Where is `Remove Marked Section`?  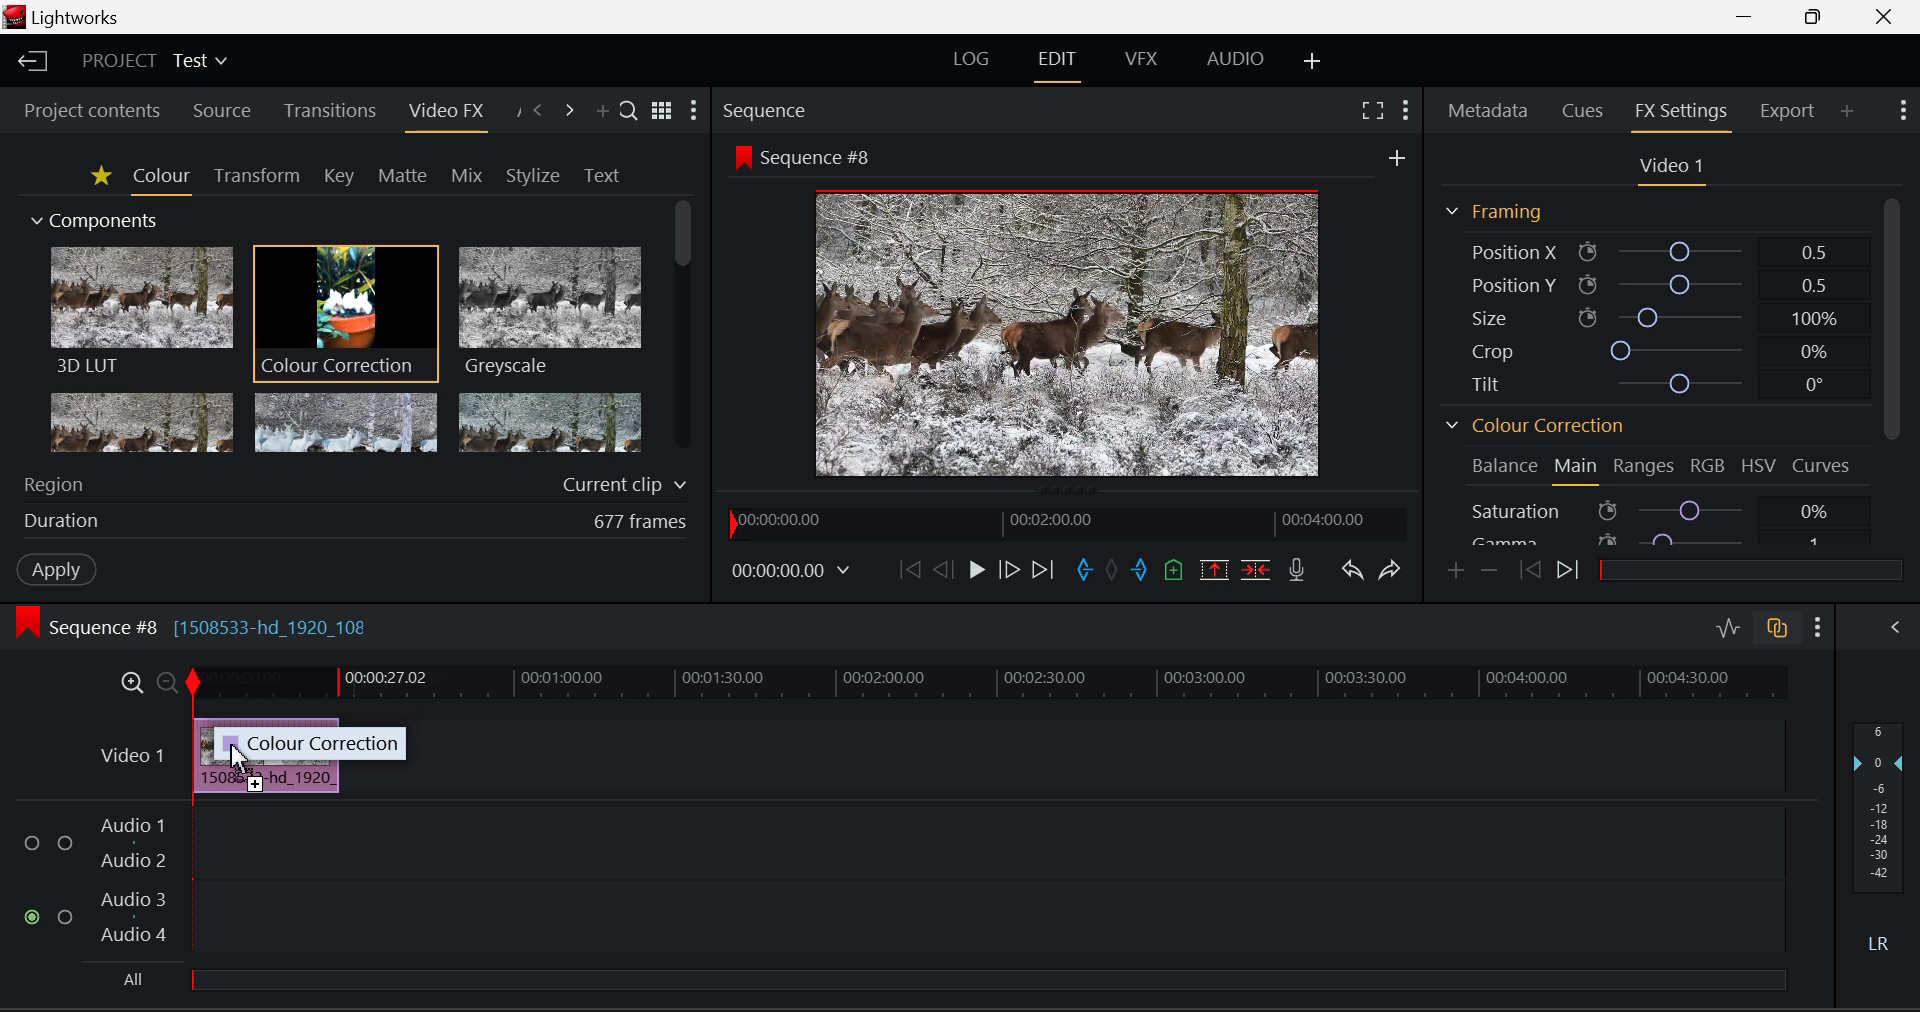
Remove Marked Section is located at coordinates (1213, 570).